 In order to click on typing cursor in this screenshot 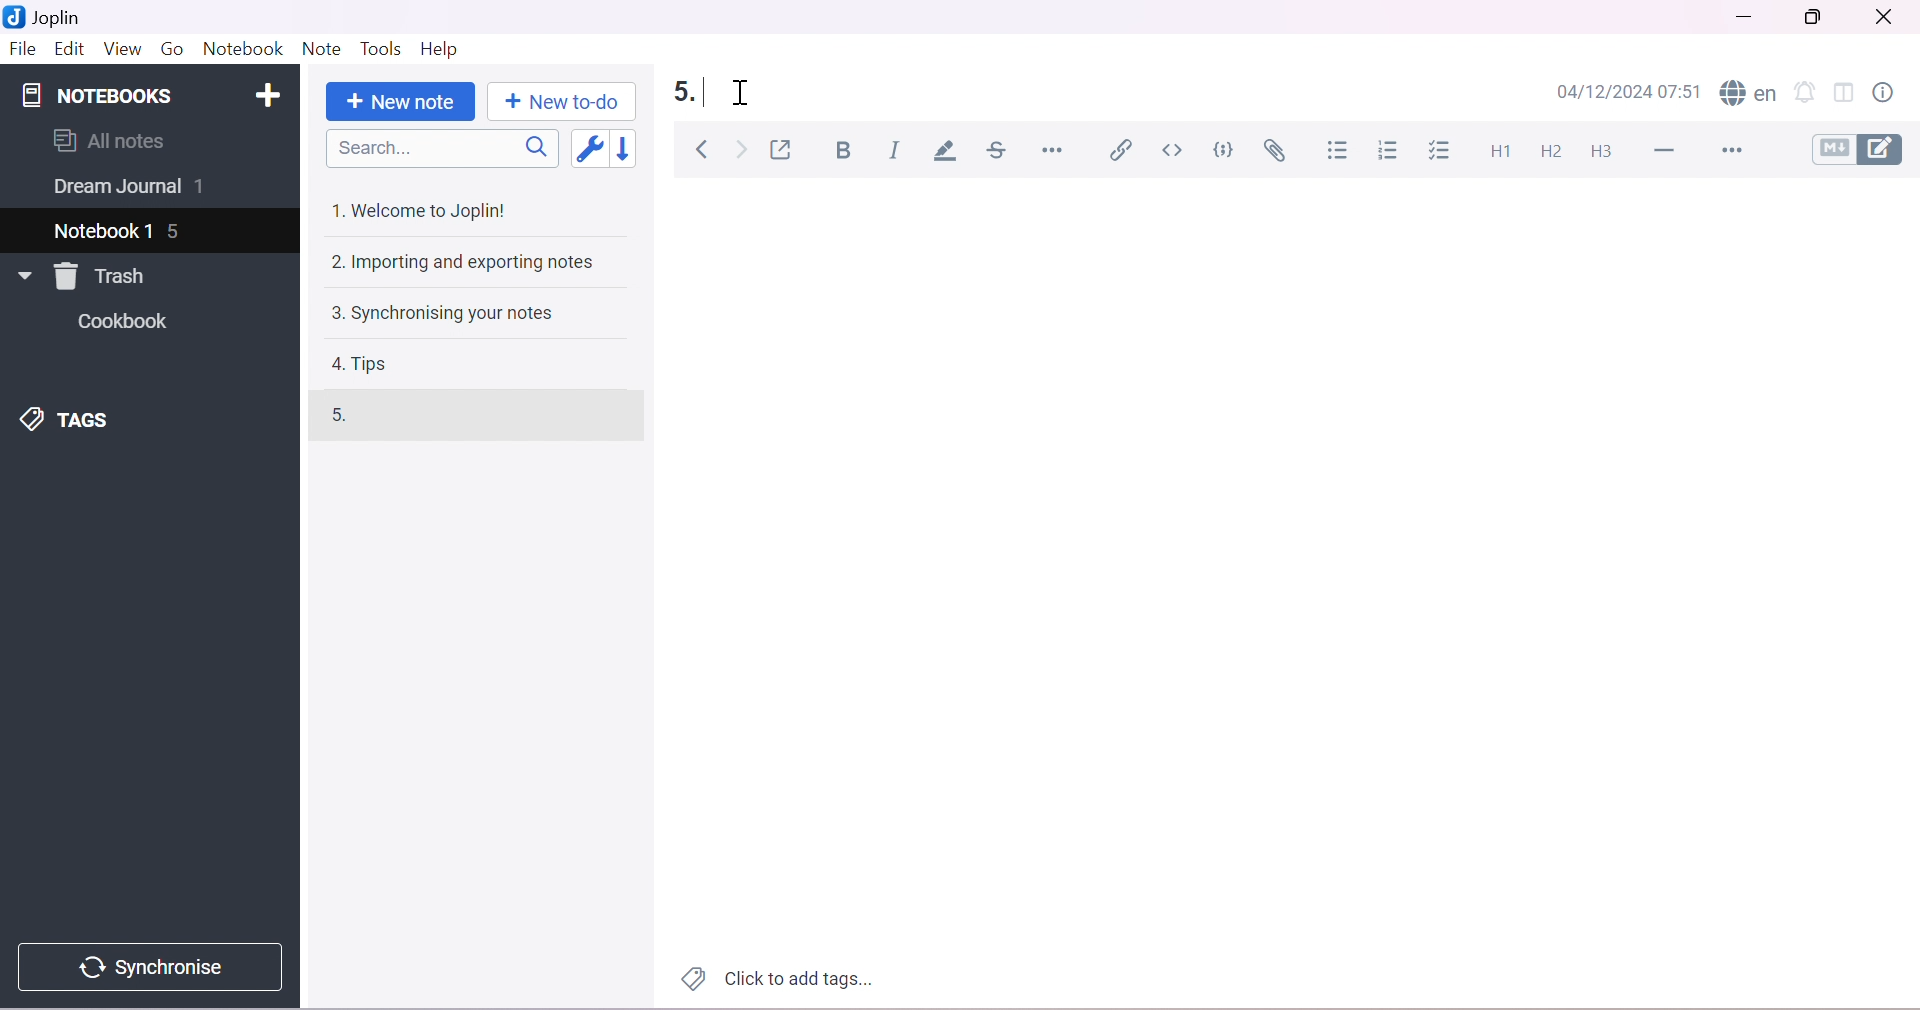, I will do `click(698, 96)`.